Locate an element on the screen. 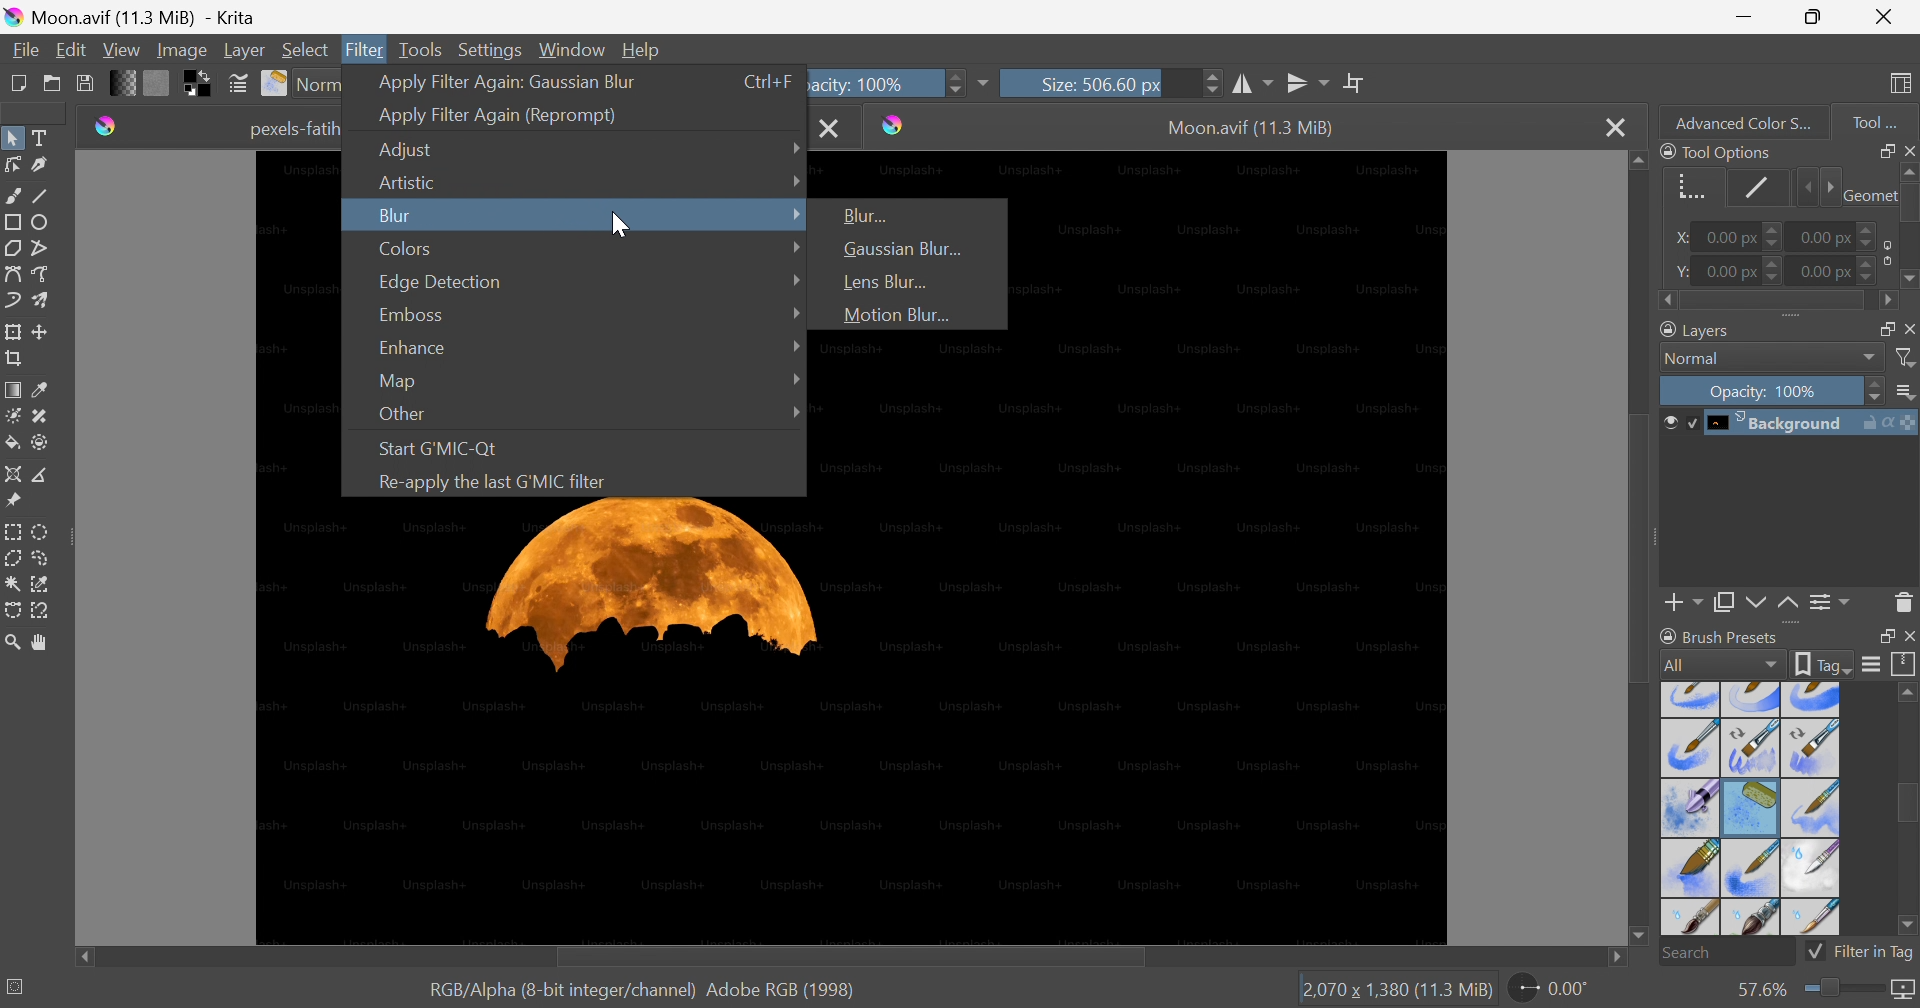 The image size is (1920, 1008). Similar color selection tool is located at coordinates (41, 585).